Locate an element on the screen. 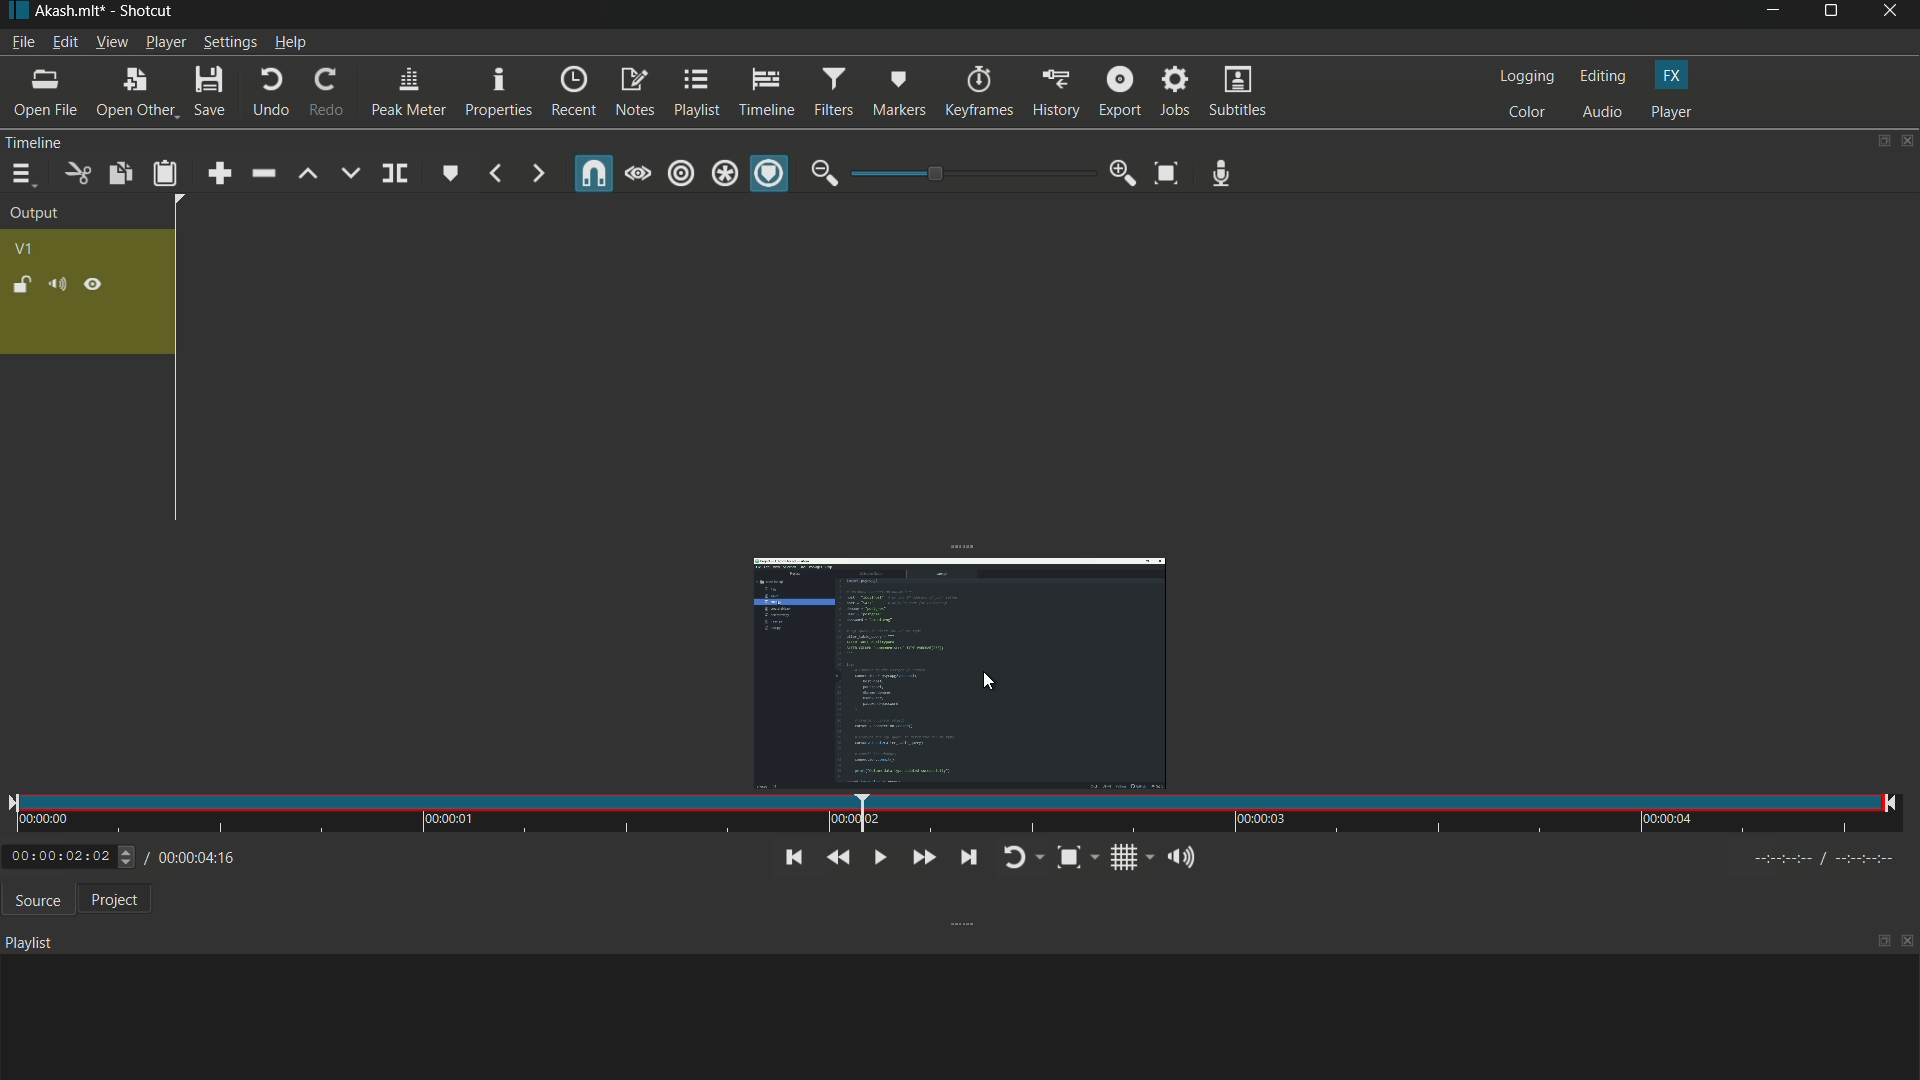 The image size is (1920, 1080). copy is located at coordinates (119, 173).